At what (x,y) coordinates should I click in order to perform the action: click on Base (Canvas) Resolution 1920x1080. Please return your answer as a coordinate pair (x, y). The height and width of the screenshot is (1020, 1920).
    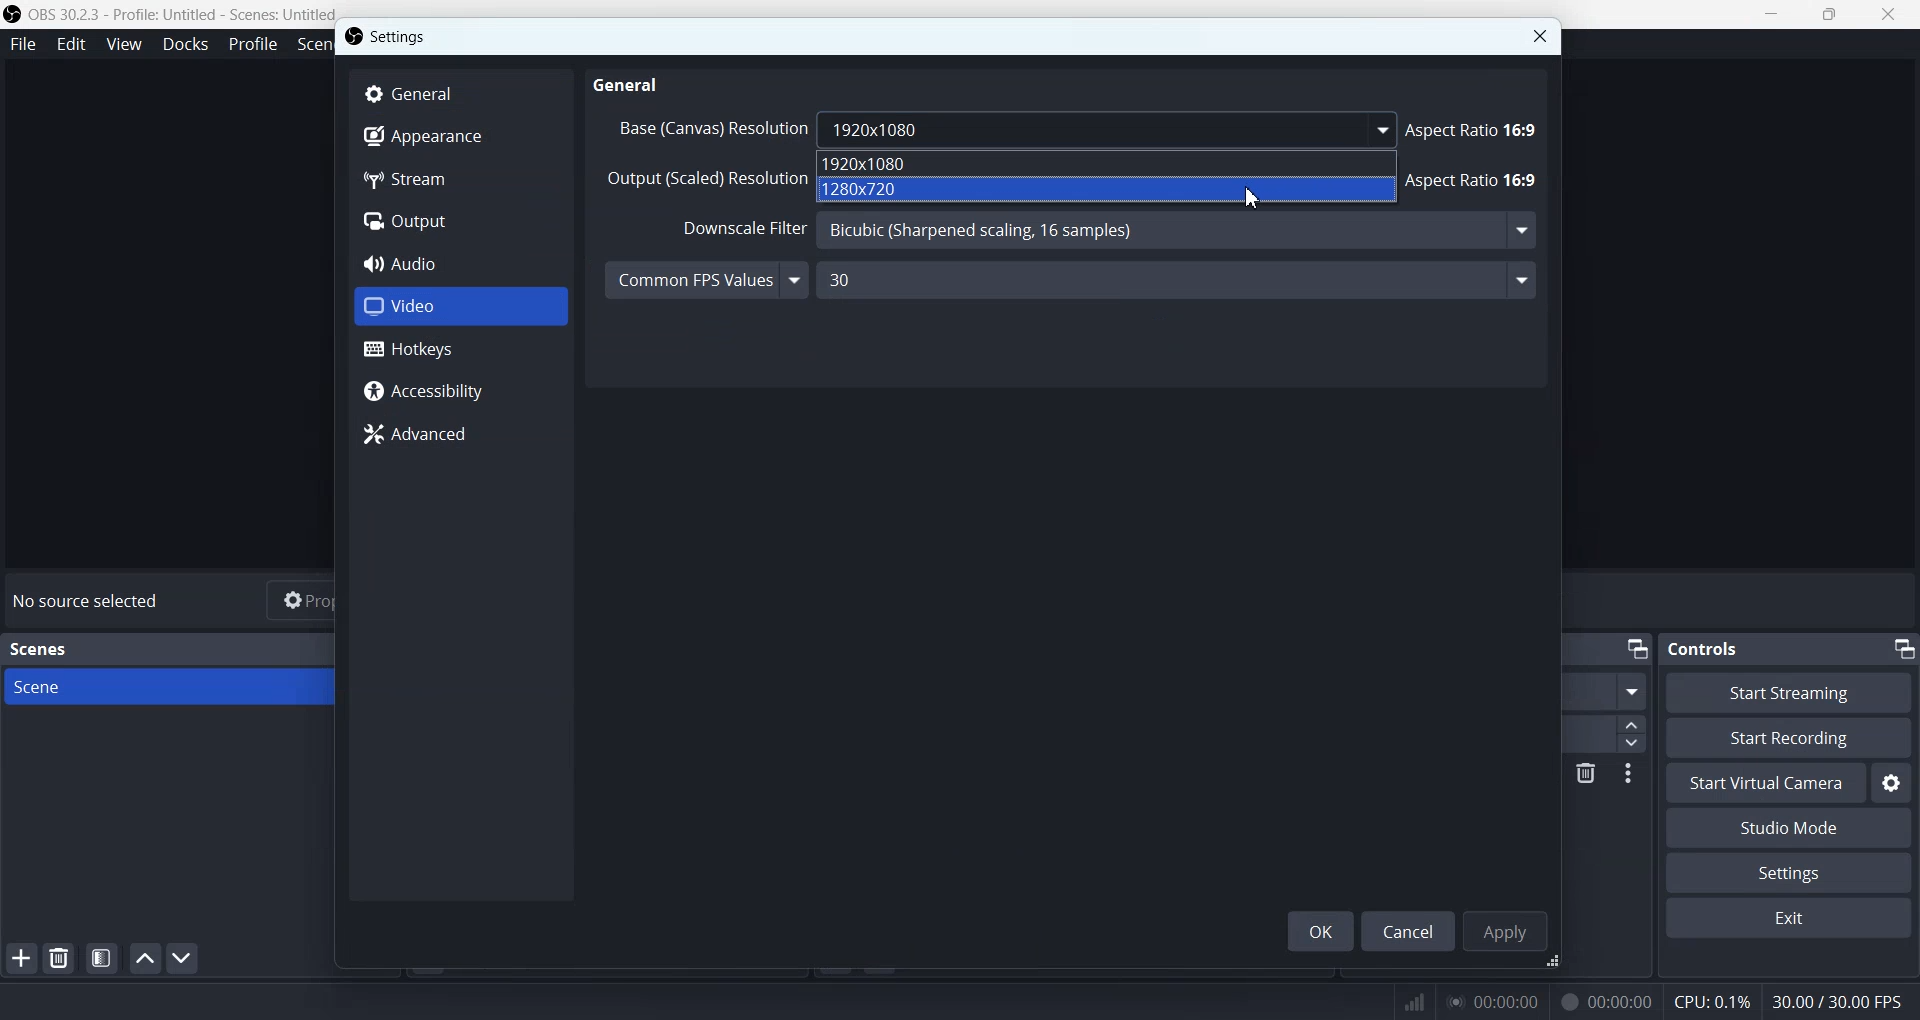
    Looking at the image, I should click on (1003, 131).